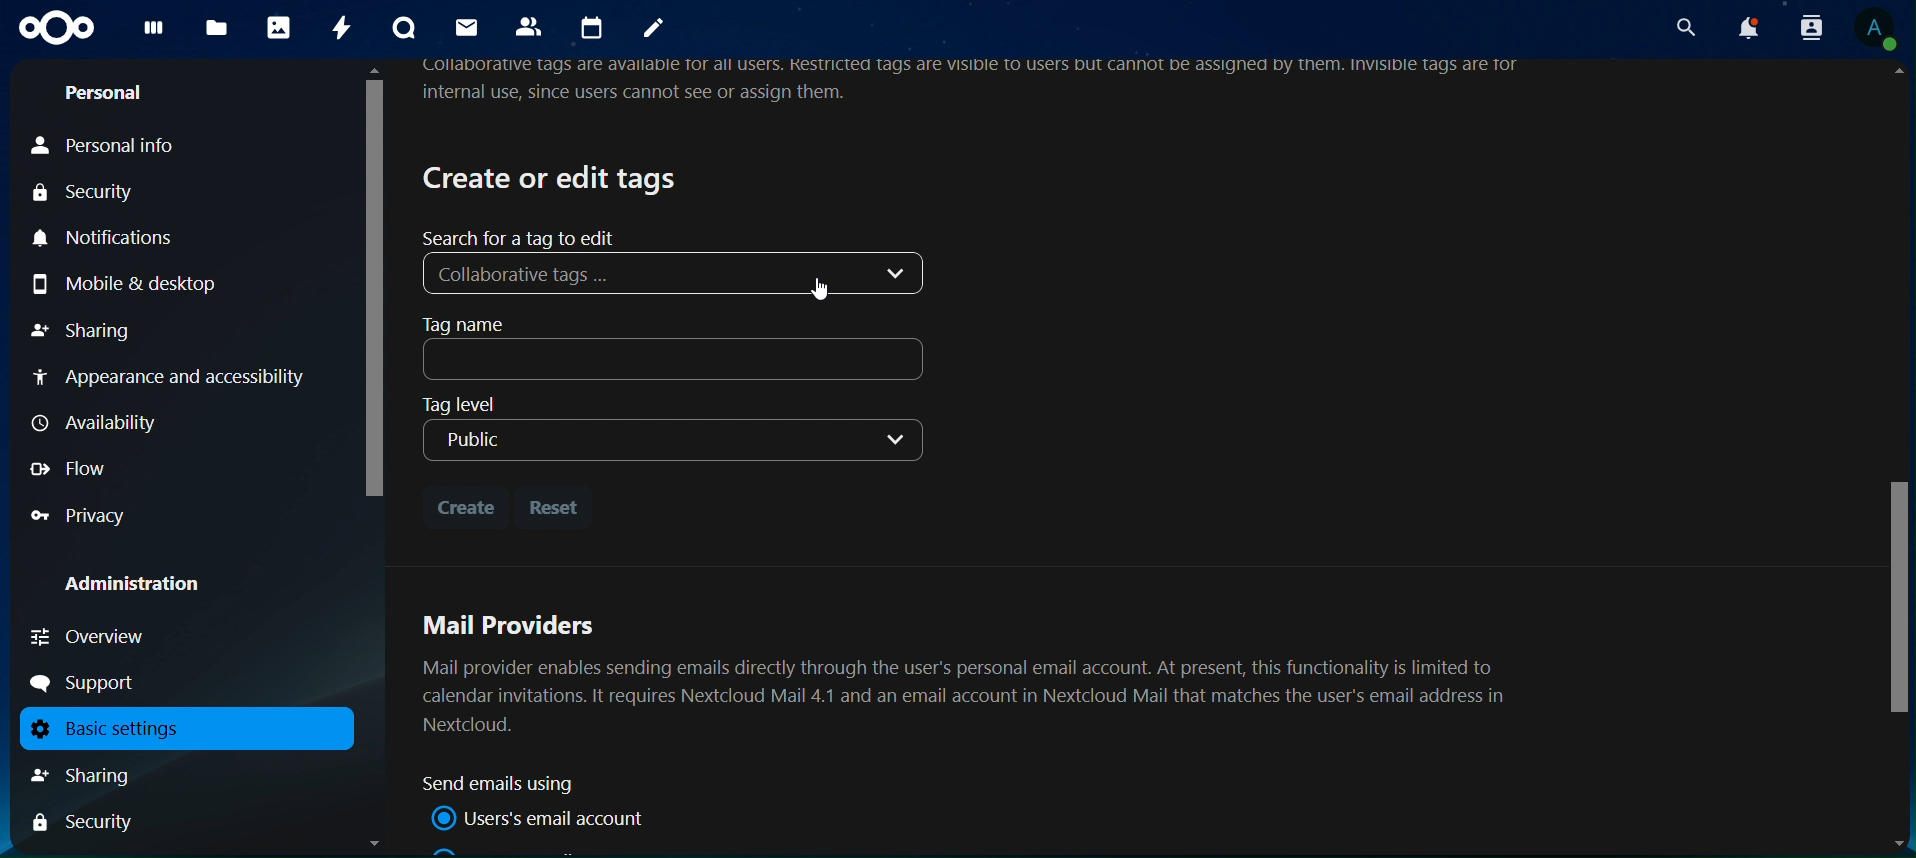 This screenshot has width=1916, height=858. What do you see at coordinates (825, 289) in the screenshot?
I see `Cursor` at bounding box center [825, 289].